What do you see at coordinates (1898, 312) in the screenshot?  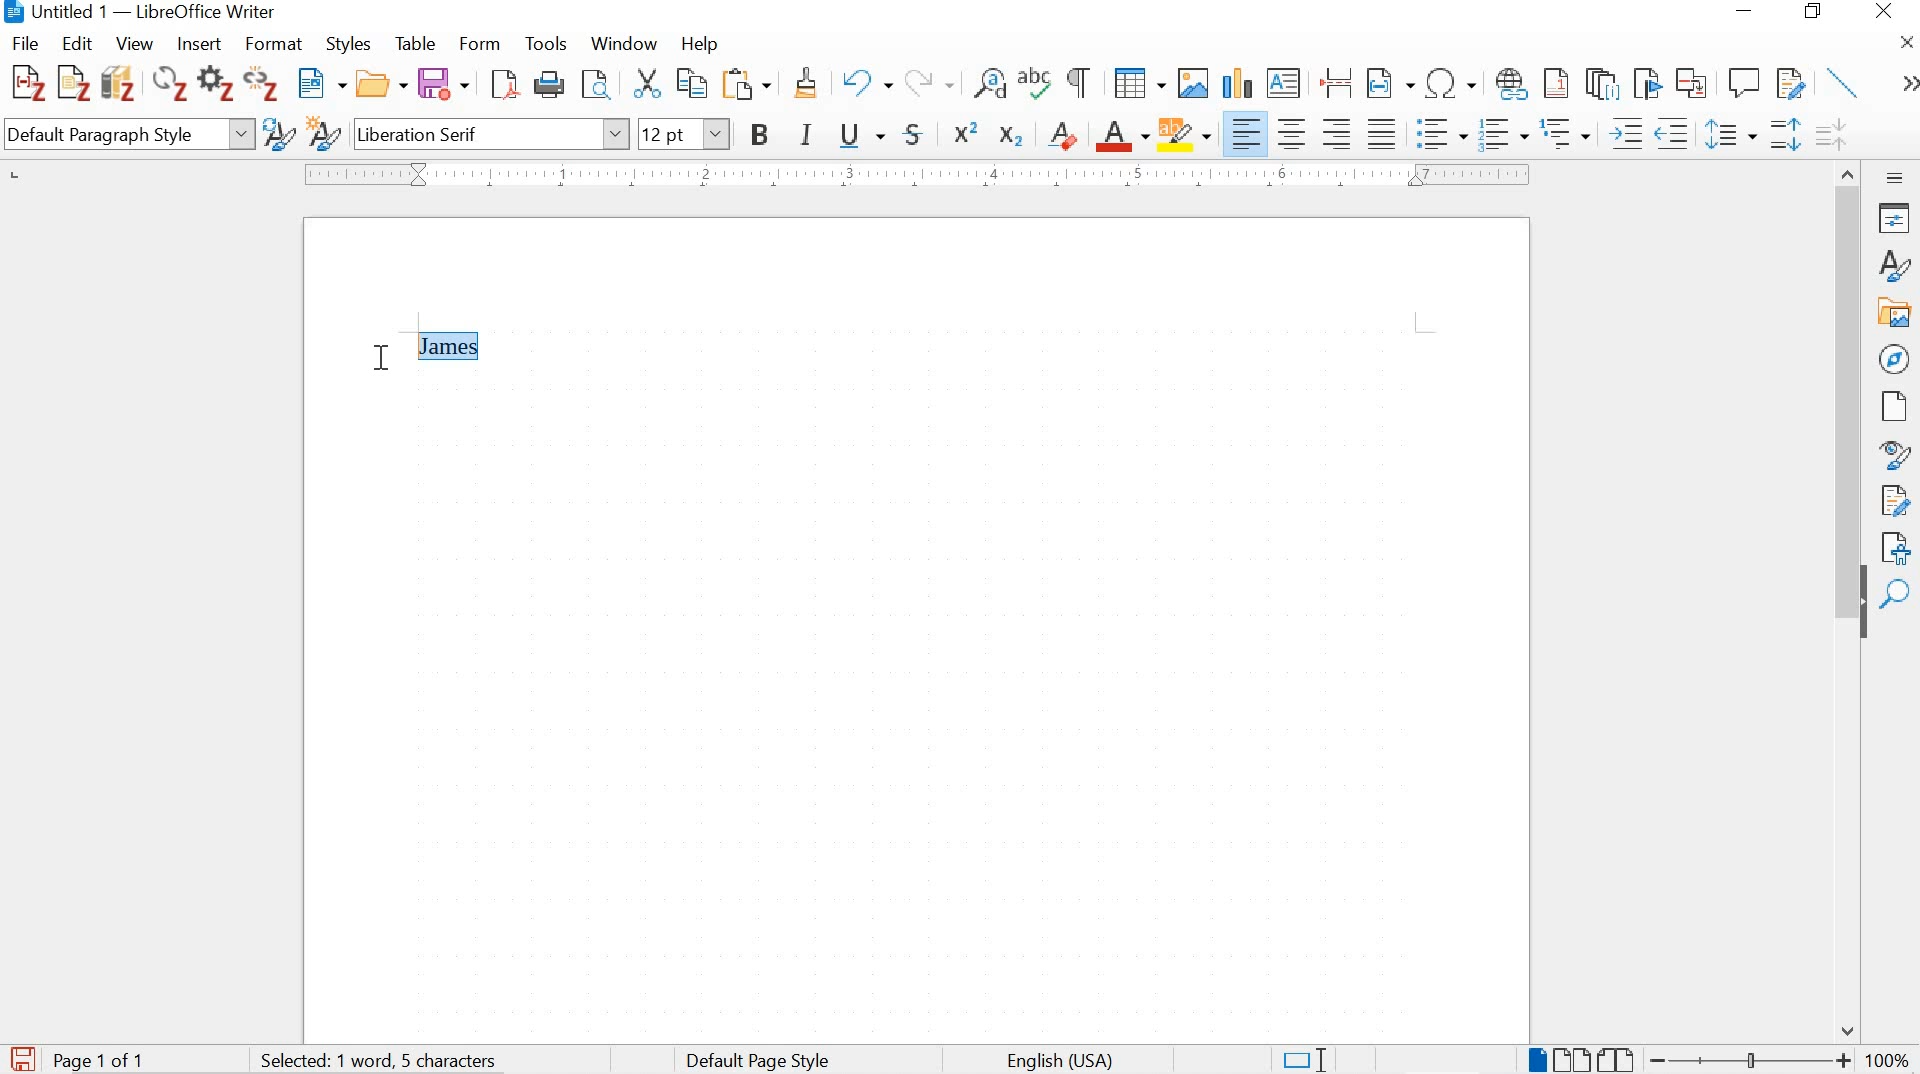 I see `gallery` at bounding box center [1898, 312].